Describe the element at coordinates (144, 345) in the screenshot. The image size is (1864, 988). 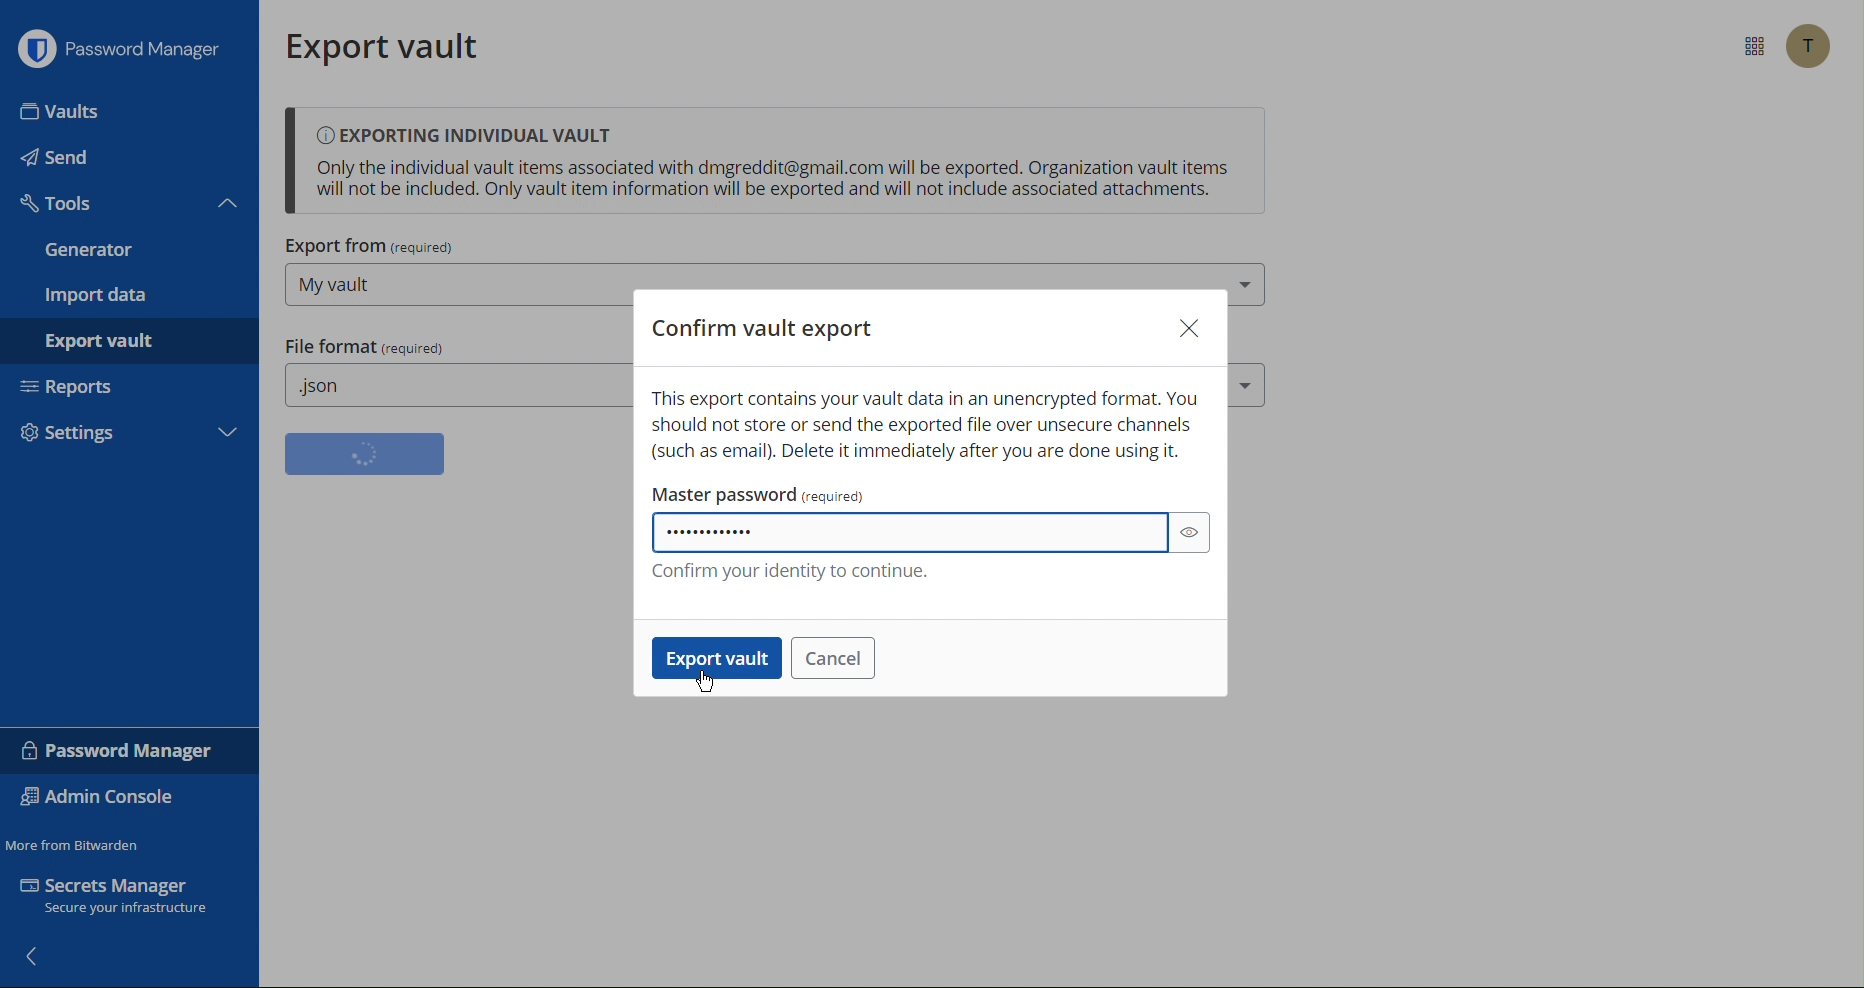
I see `Export vault` at that location.